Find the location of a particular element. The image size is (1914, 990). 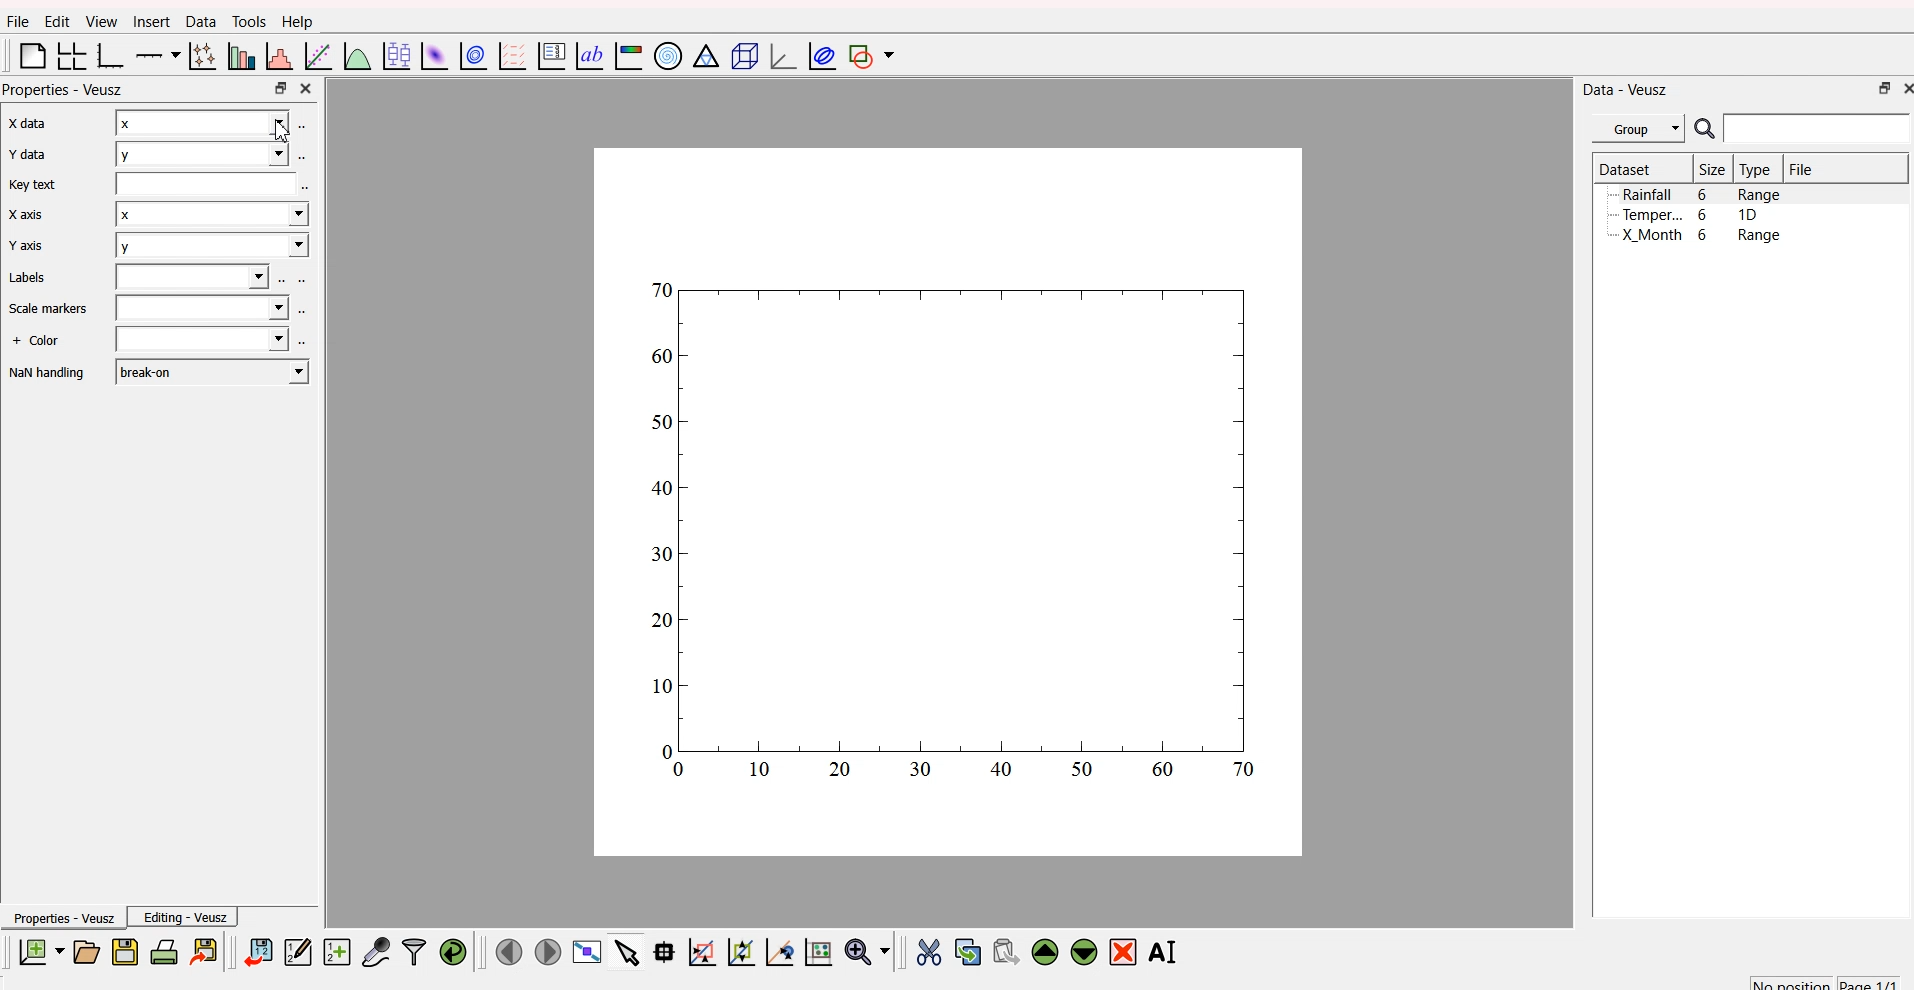

Flle is located at coordinates (18, 24).